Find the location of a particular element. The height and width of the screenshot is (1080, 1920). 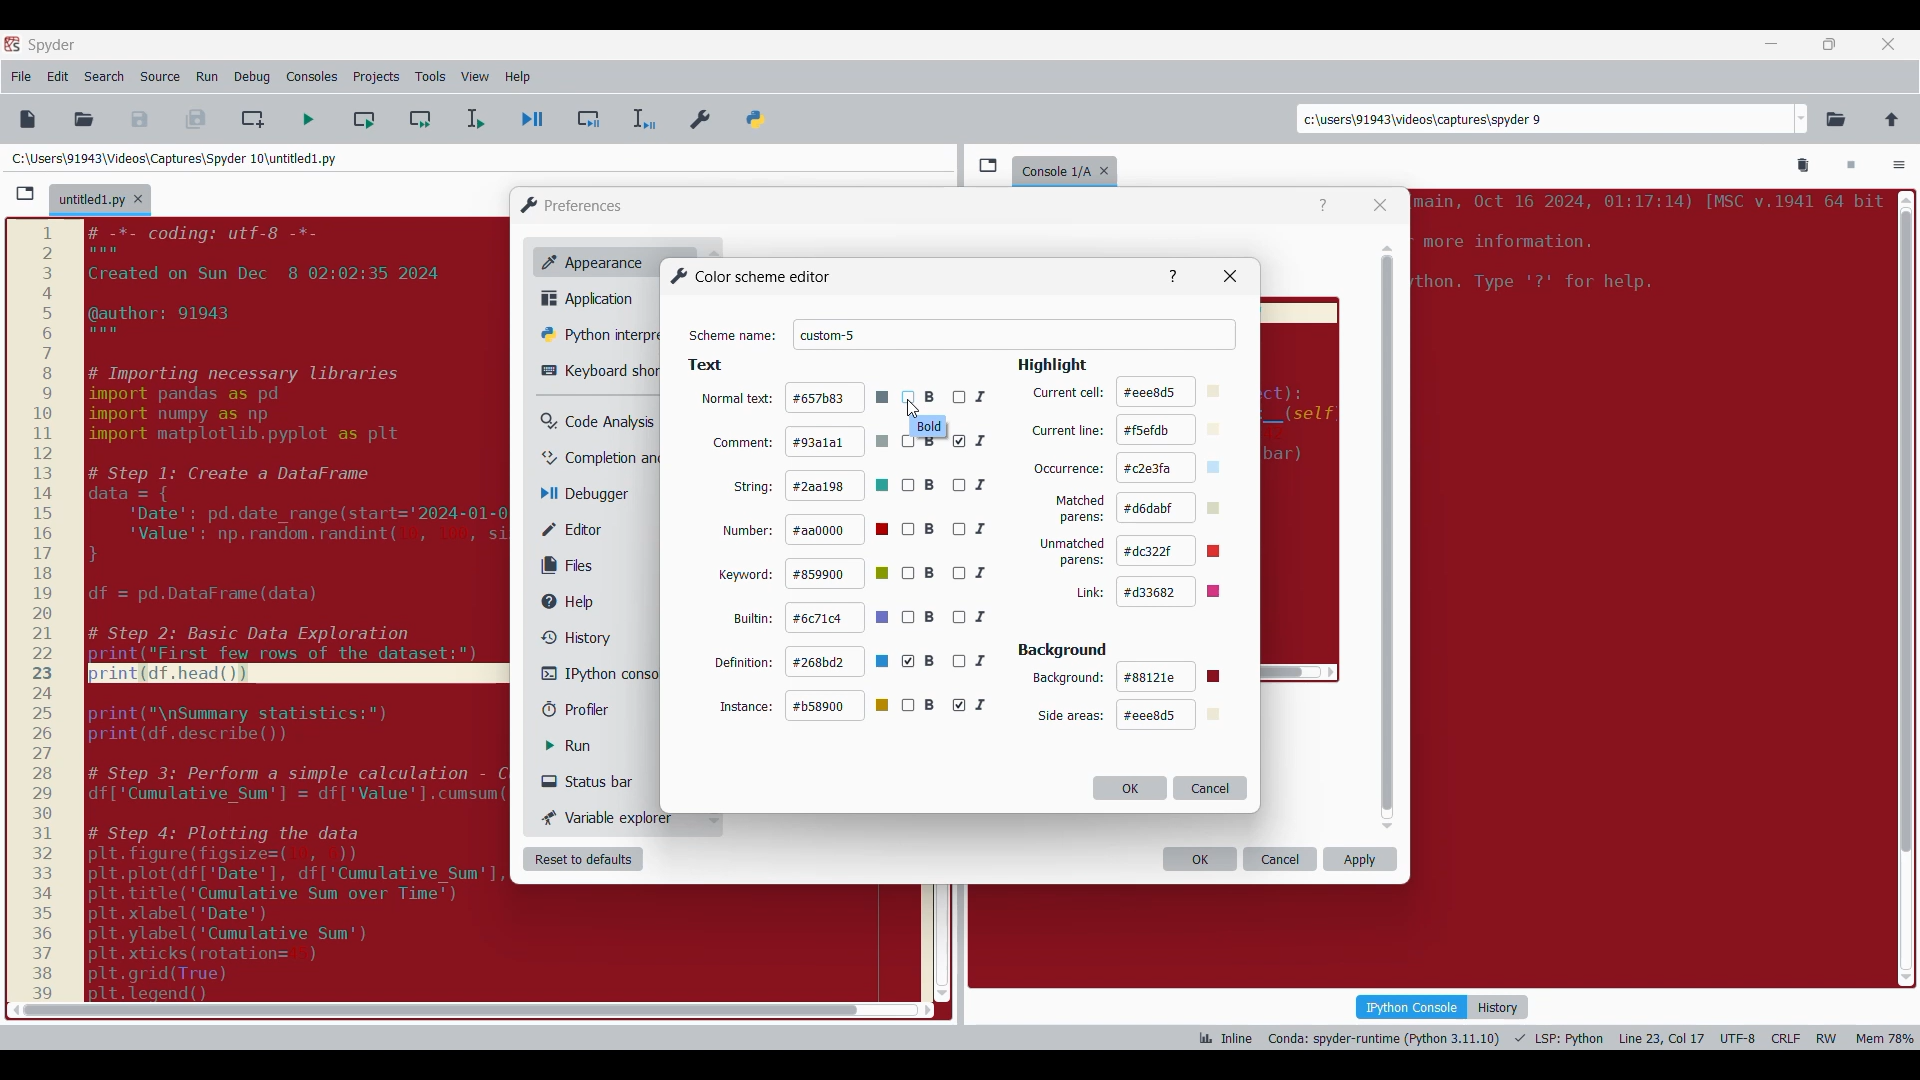

Cancel is located at coordinates (1281, 859).